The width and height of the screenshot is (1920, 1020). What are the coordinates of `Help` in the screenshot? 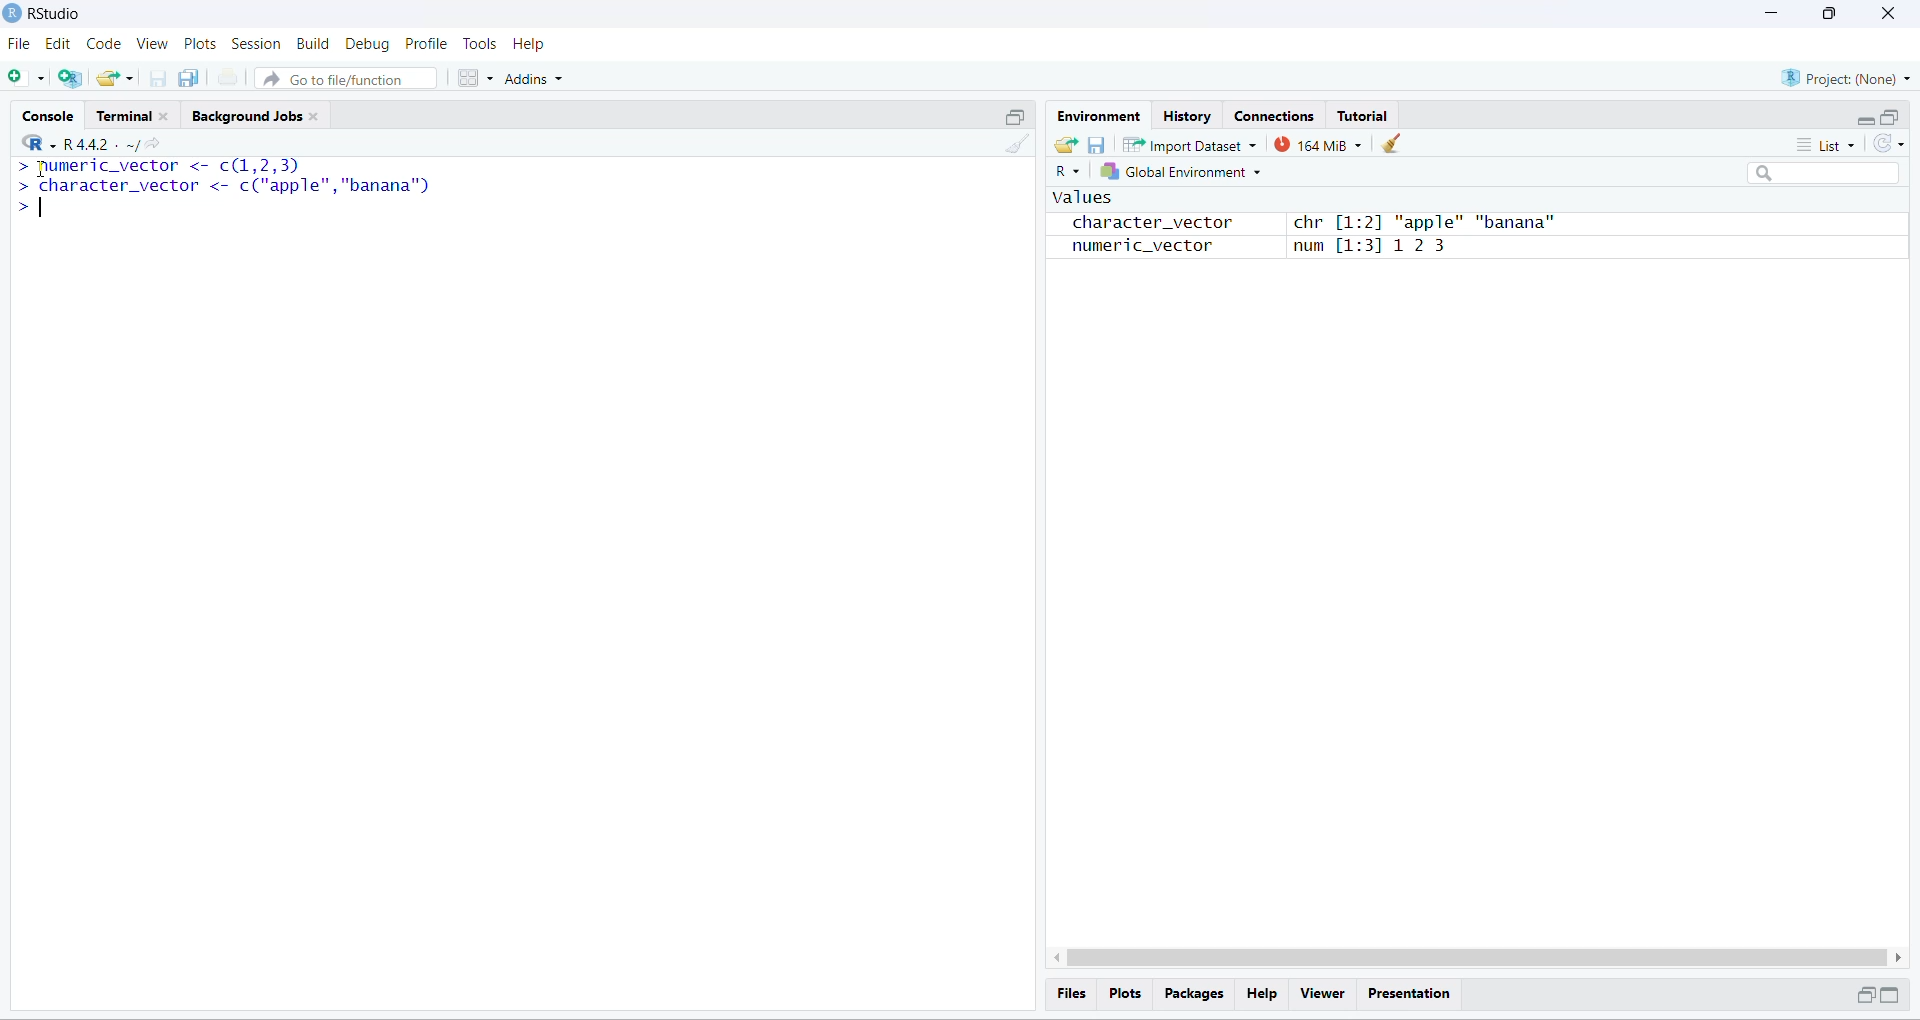 It's located at (1261, 994).